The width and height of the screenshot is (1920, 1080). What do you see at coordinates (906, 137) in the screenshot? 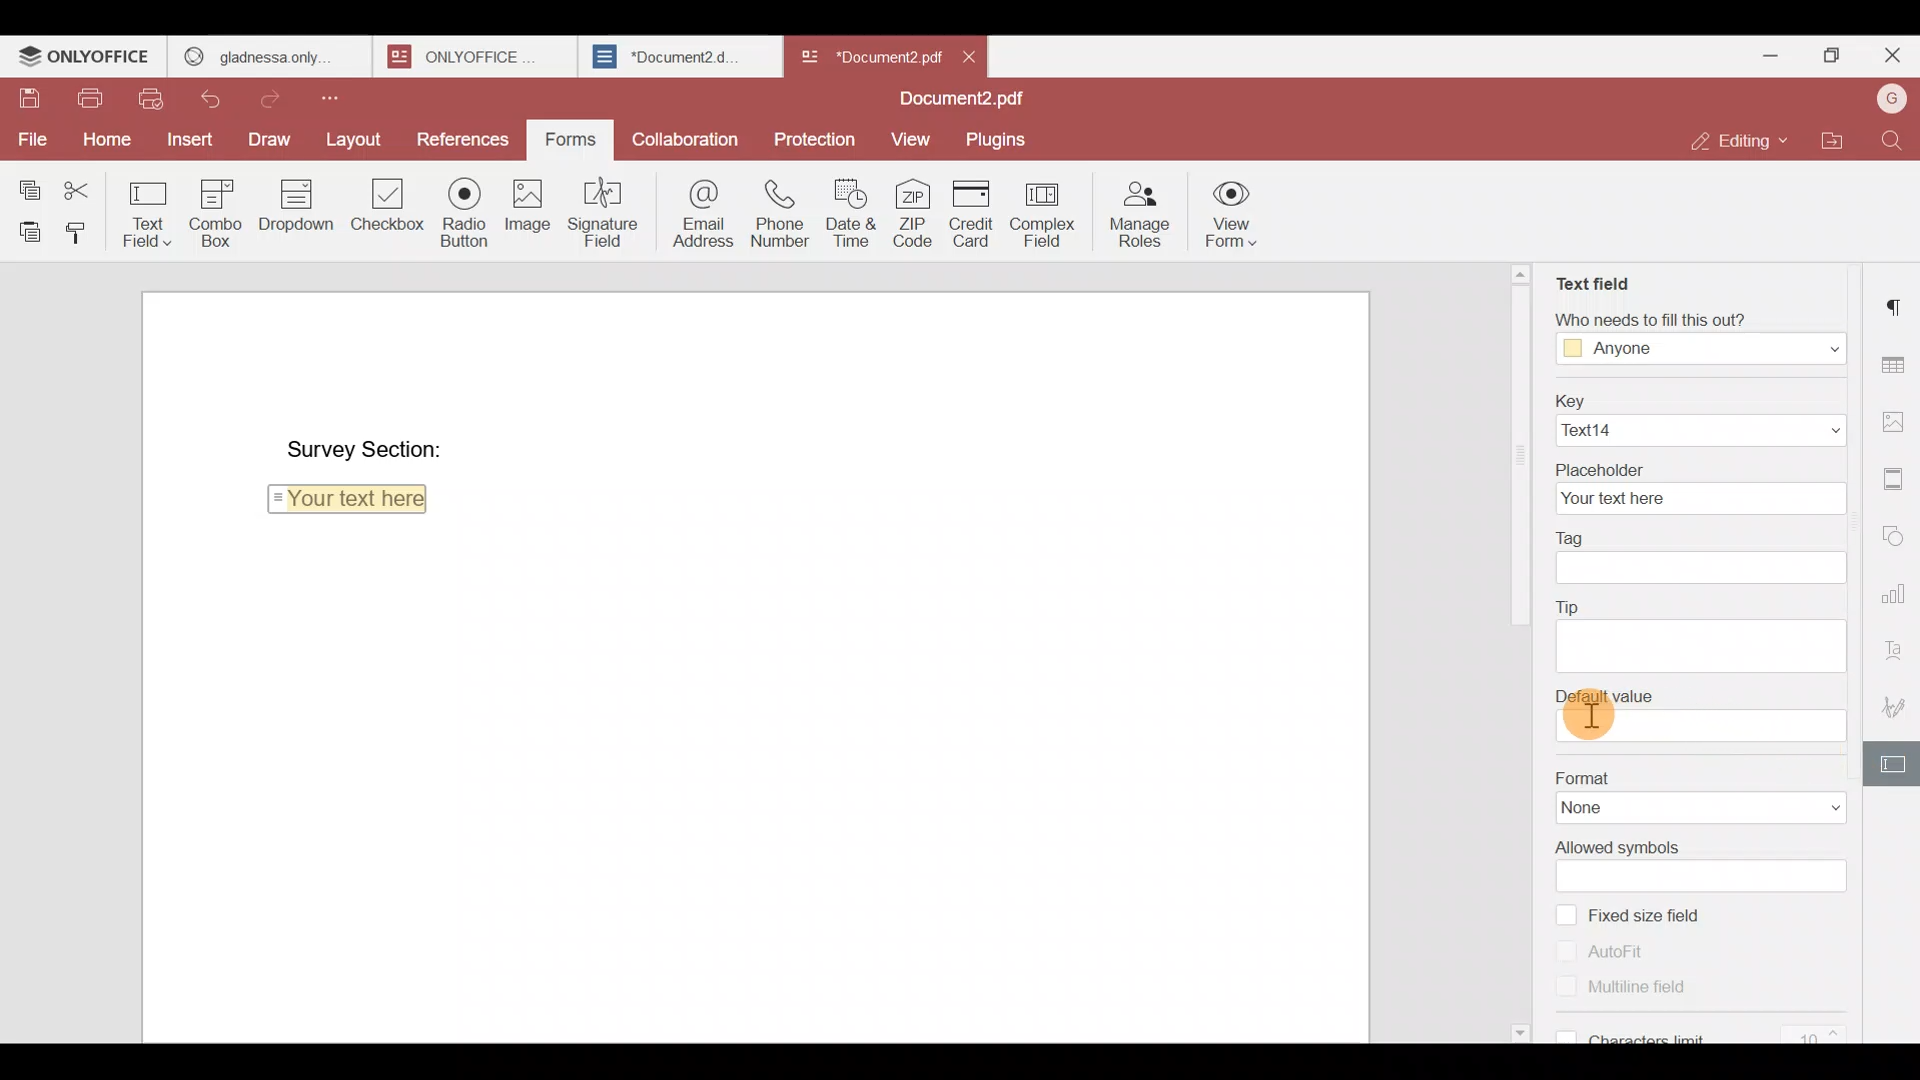
I see `View` at bounding box center [906, 137].